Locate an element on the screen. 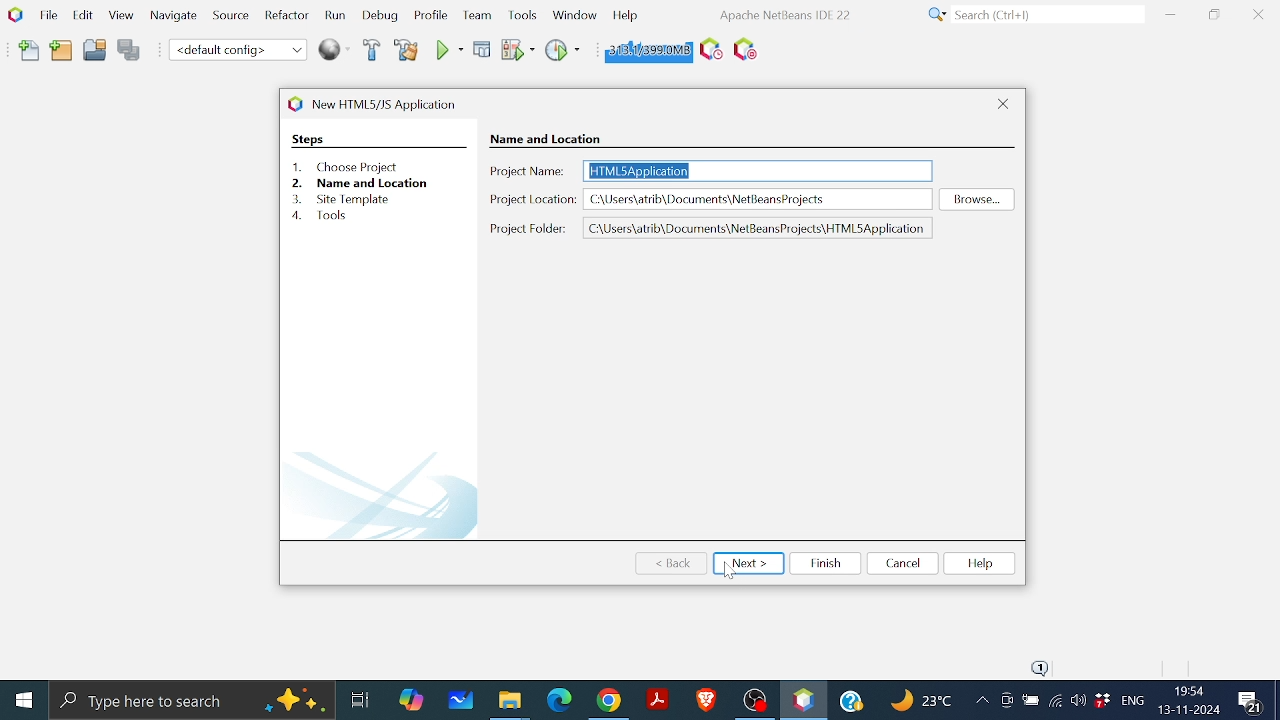 Image resolution: width=1280 pixels, height=720 pixels. Google chrome is located at coordinates (611, 700).